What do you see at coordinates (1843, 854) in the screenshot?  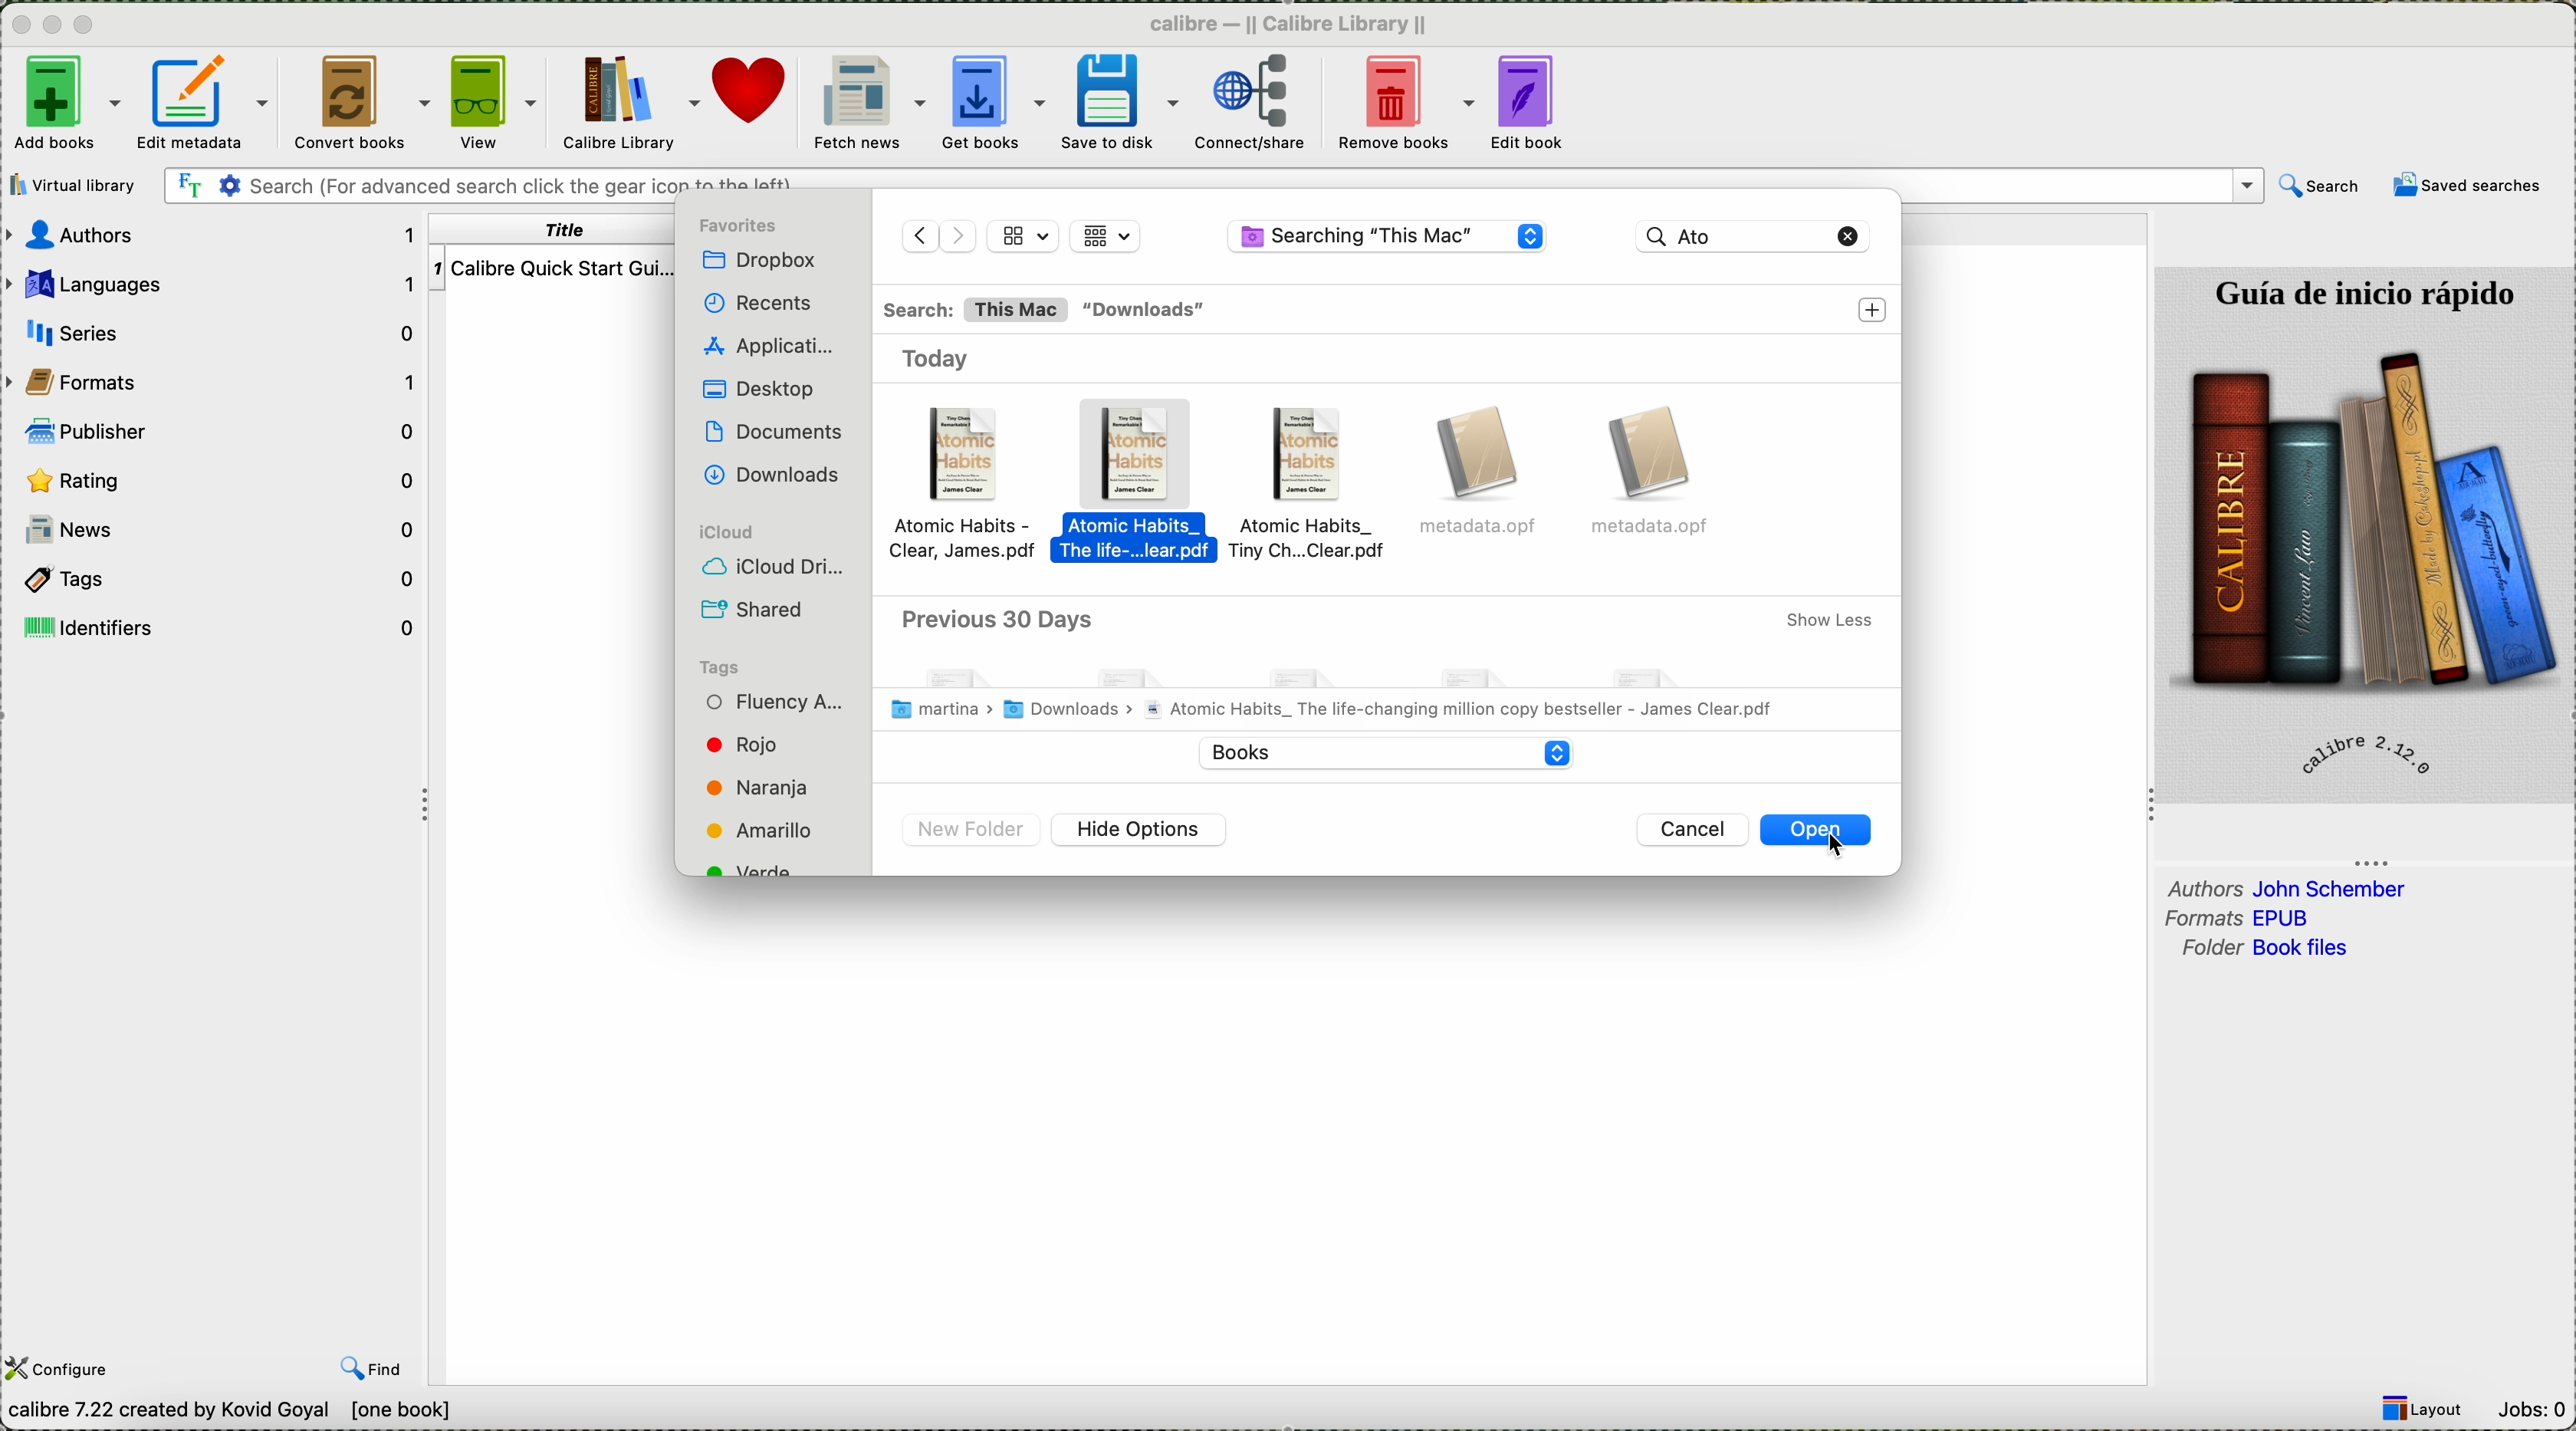 I see `cursor` at bounding box center [1843, 854].